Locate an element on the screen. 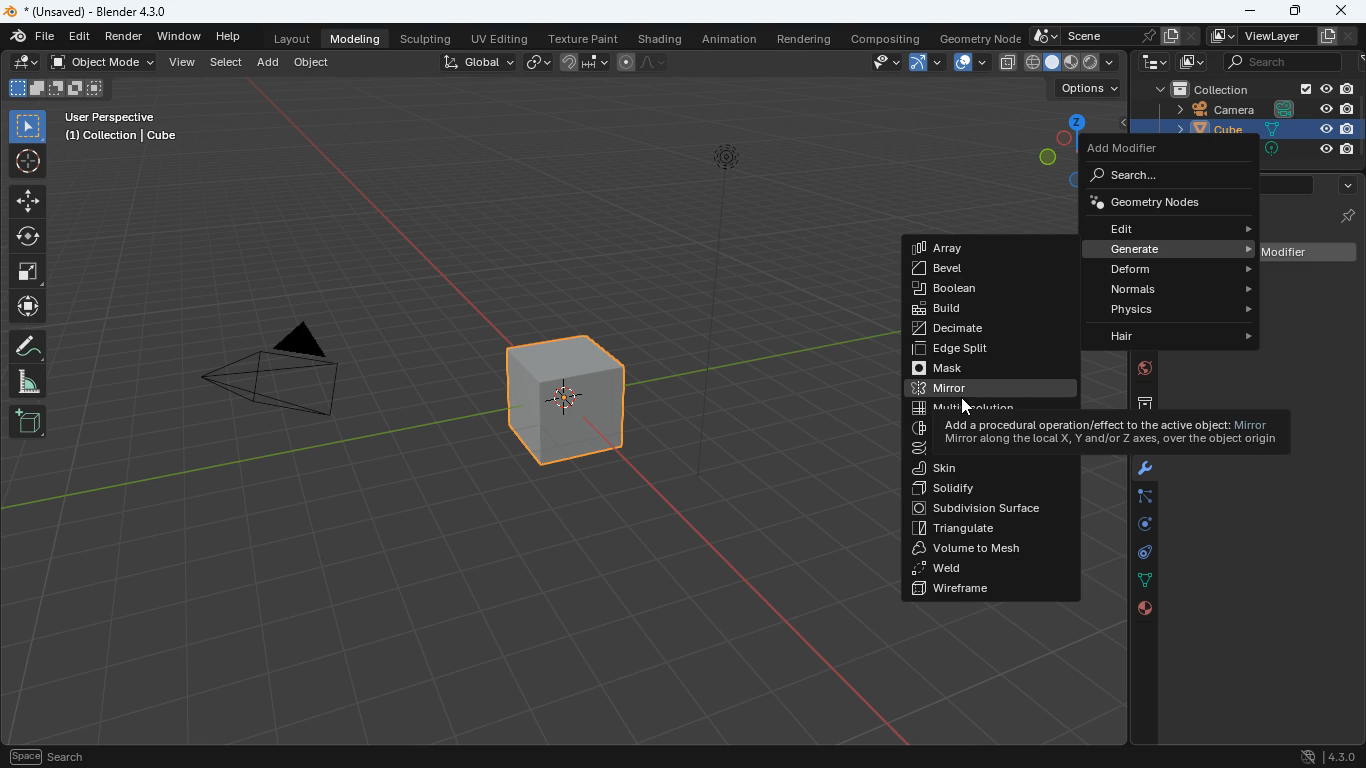 The height and width of the screenshot is (768, 1366).  is located at coordinates (1286, 108).